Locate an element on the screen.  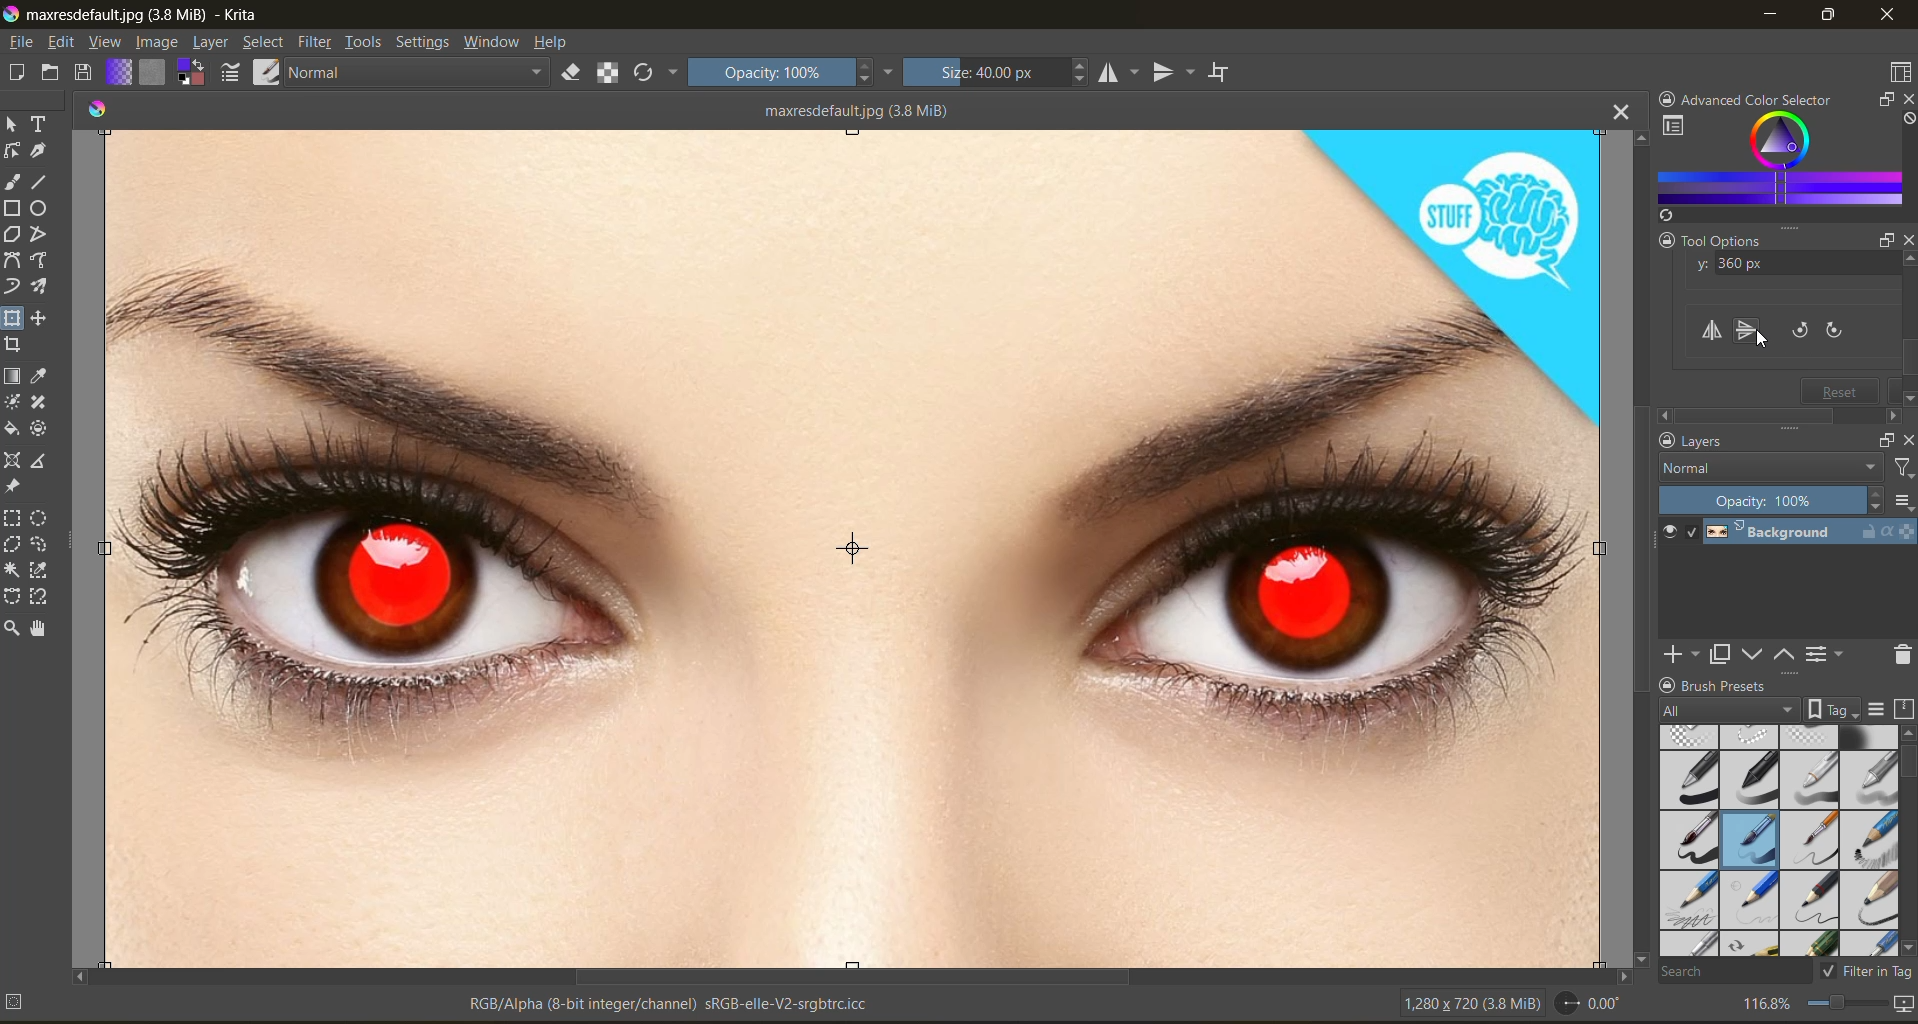
tool is located at coordinates (45, 285).